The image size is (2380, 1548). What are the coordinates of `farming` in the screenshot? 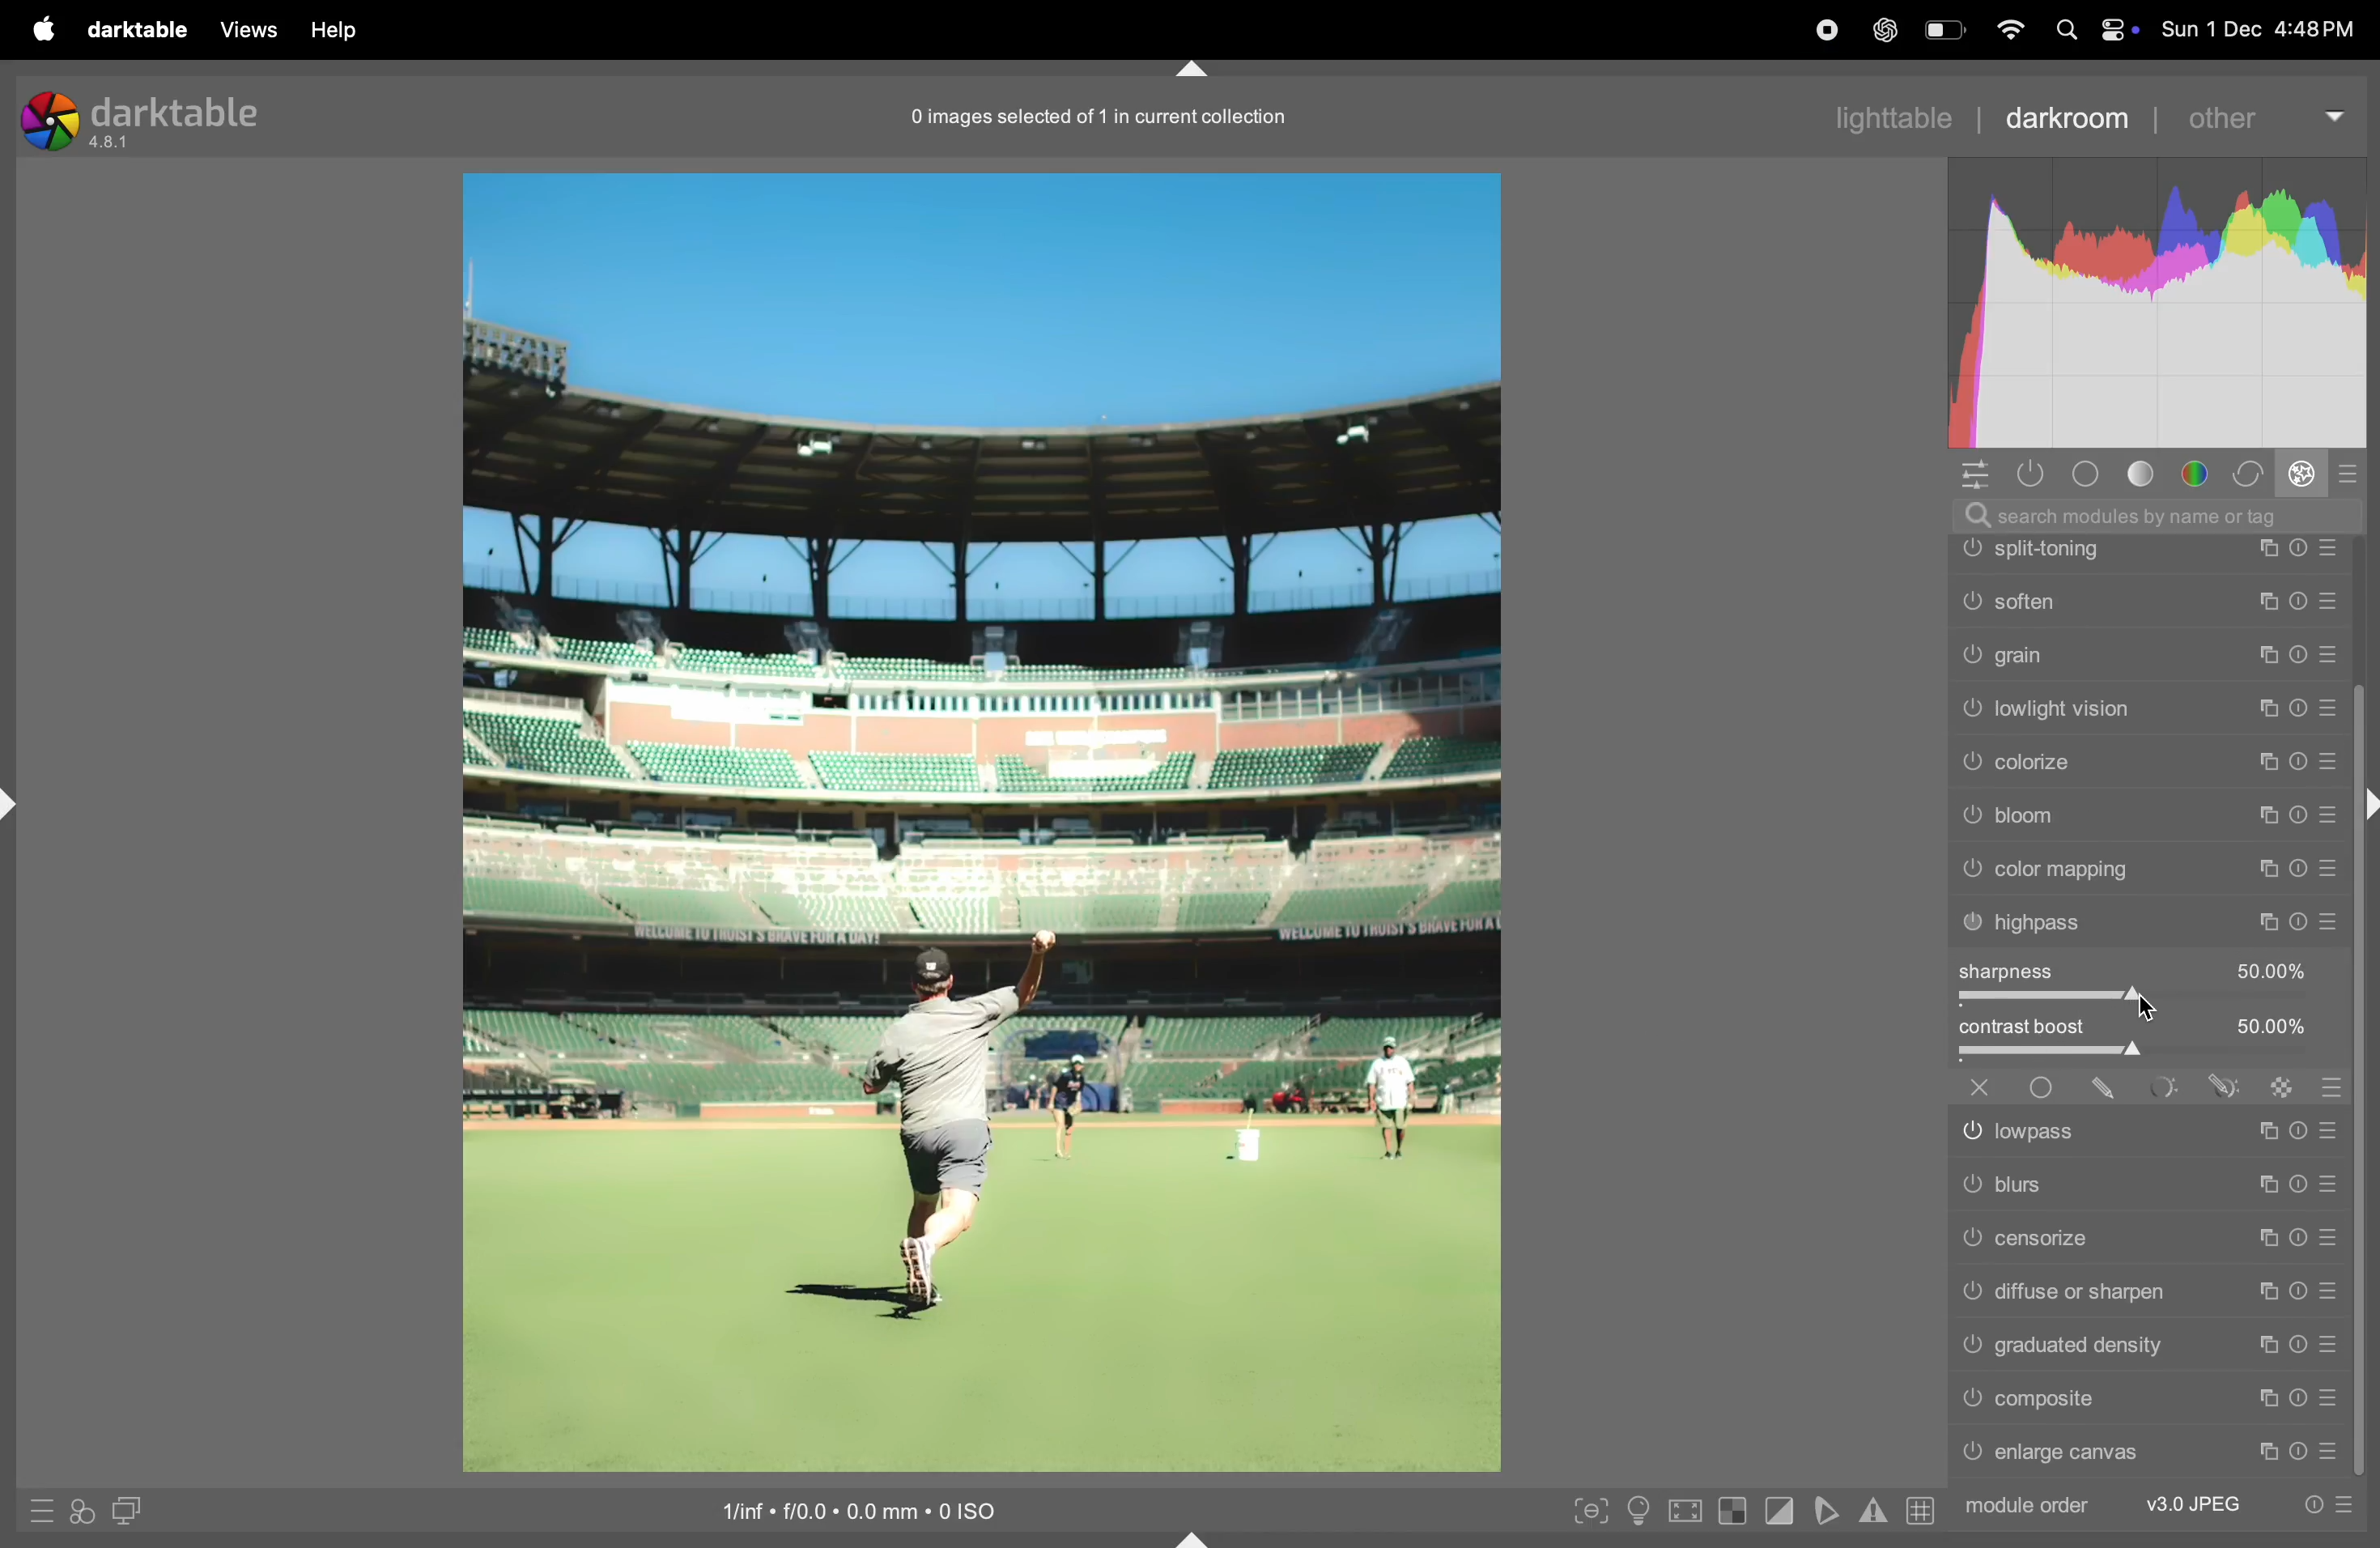 It's located at (2148, 600).